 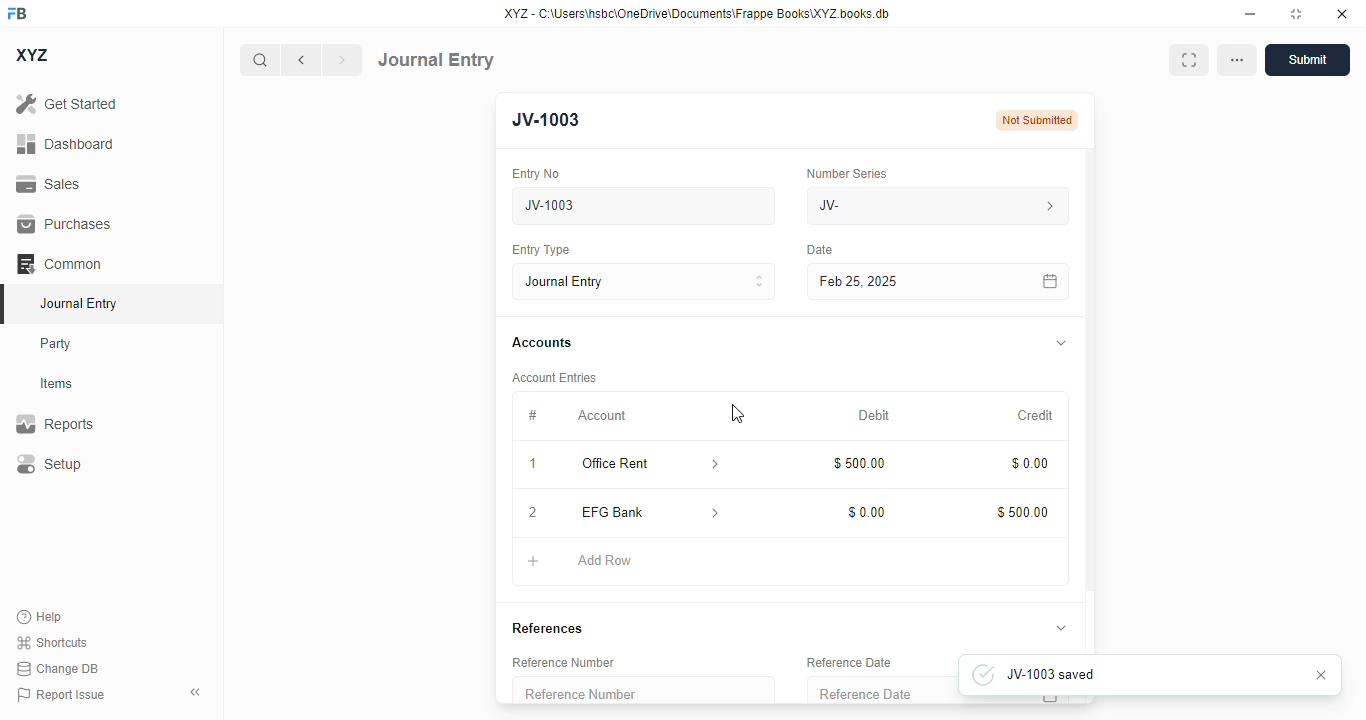 I want to click on feb 25, 2025, so click(x=910, y=282).